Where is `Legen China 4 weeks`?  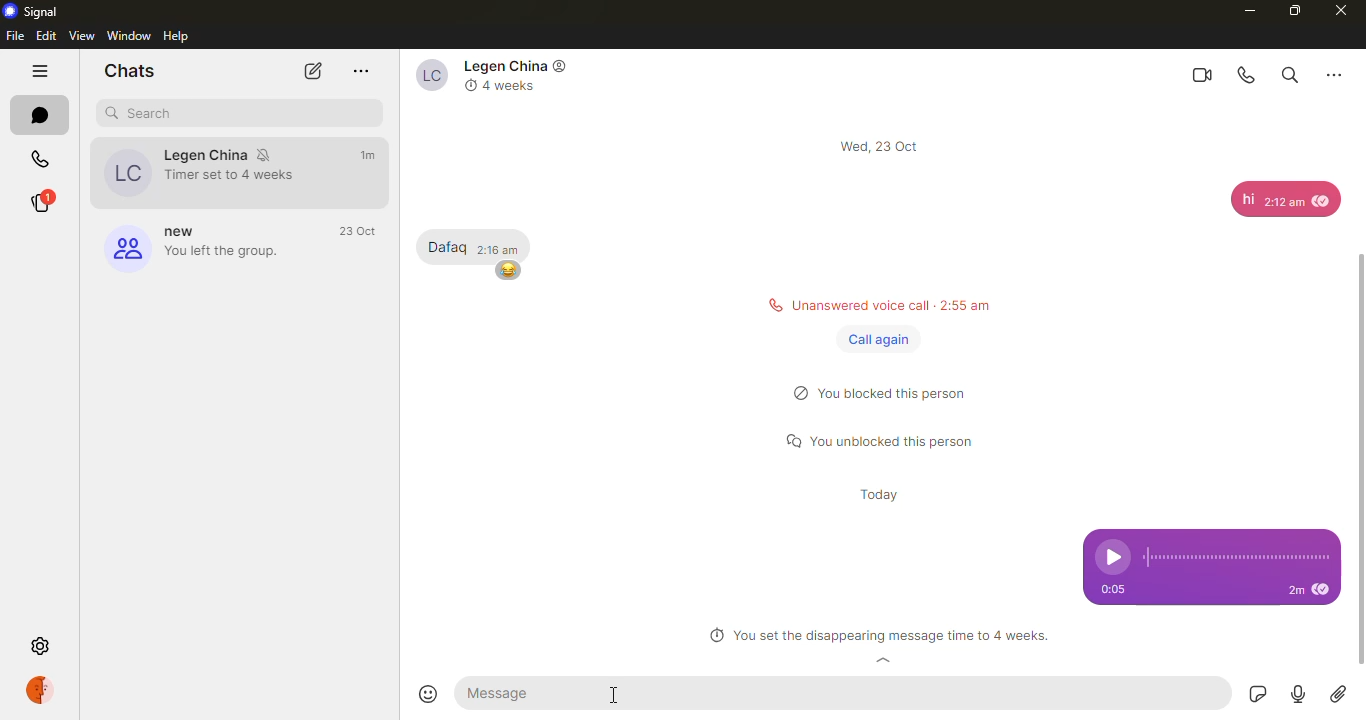 Legen China 4 weeks is located at coordinates (497, 76).